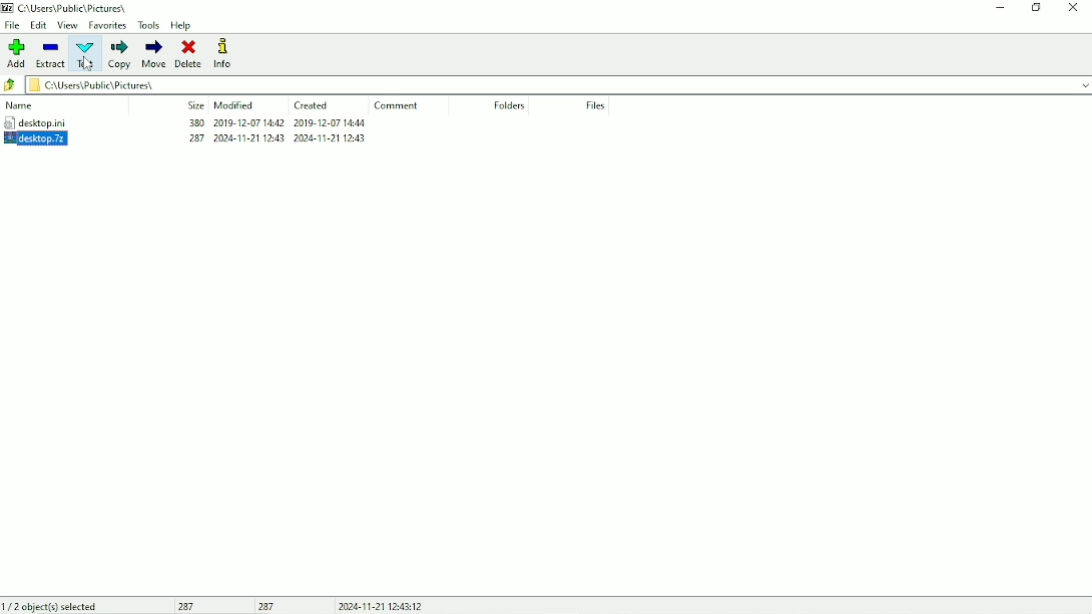  I want to click on 287, so click(186, 605).